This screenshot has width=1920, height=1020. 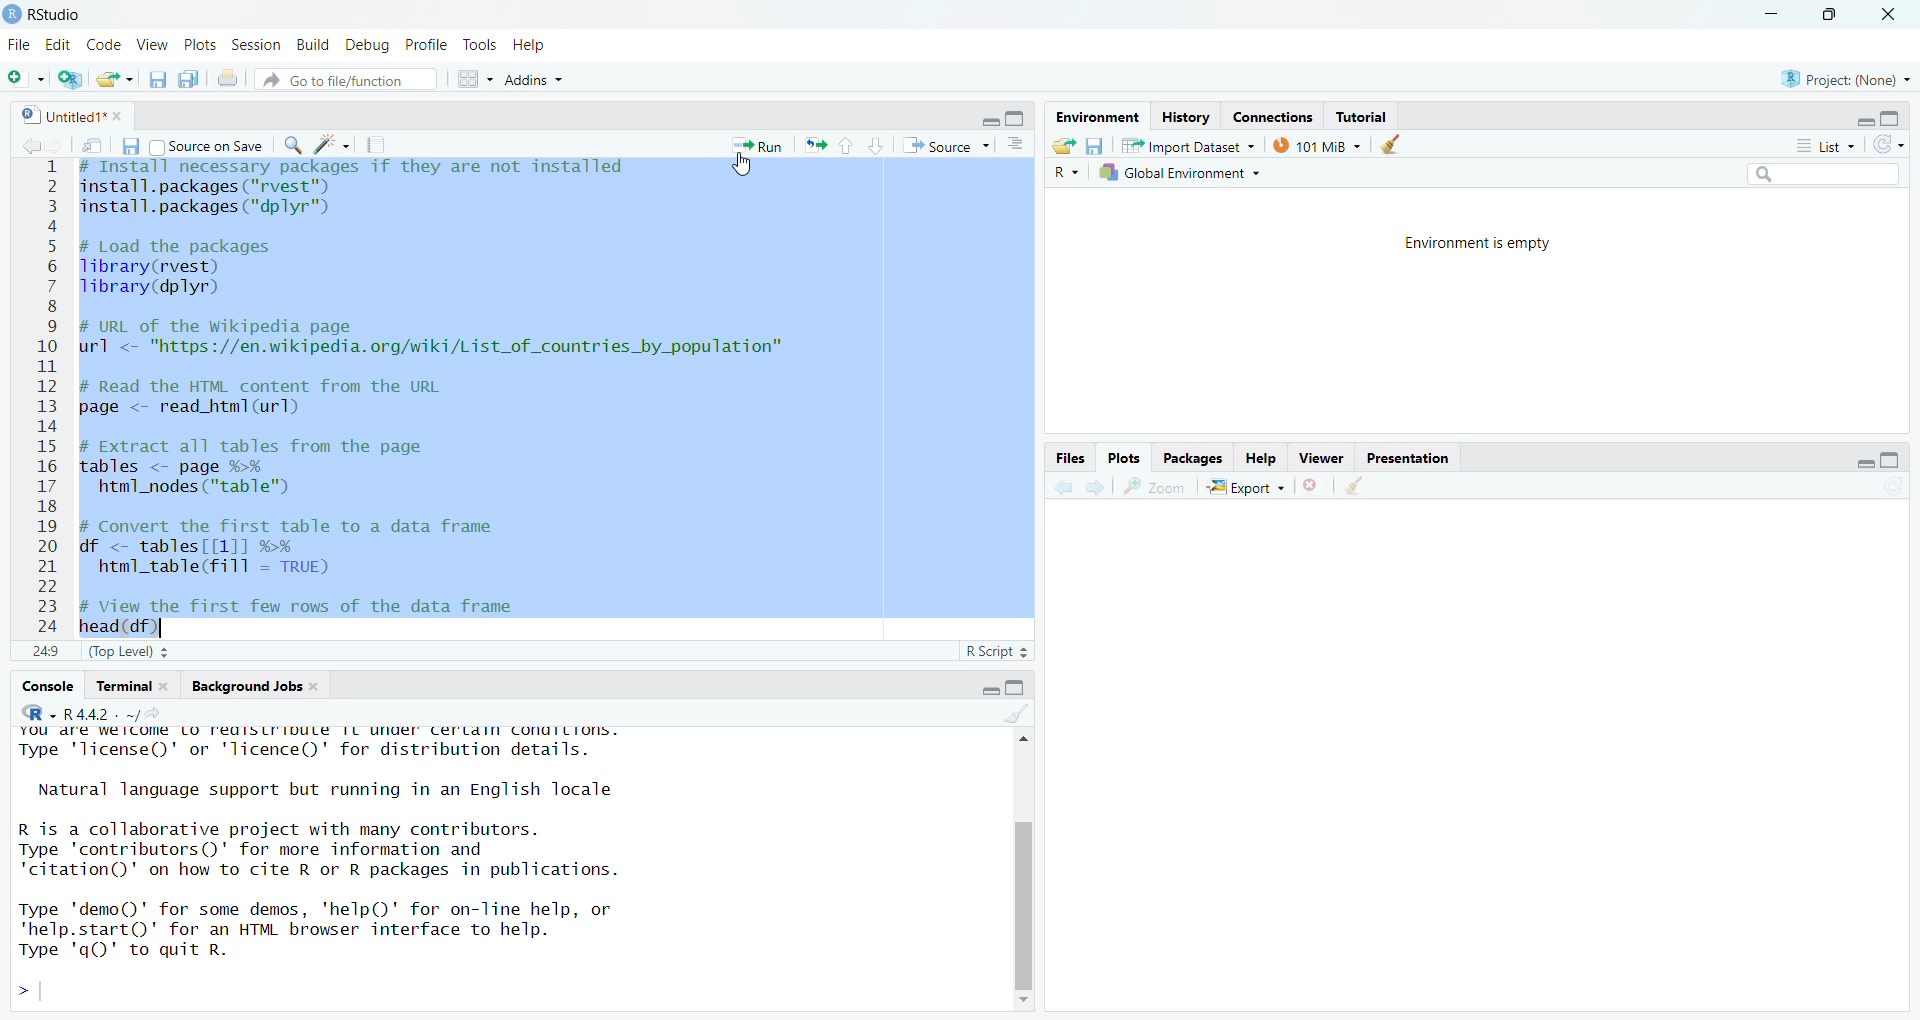 What do you see at coordinates (532, 47) in the screenshot?
I see `Help` at bounding box center [532, 47].